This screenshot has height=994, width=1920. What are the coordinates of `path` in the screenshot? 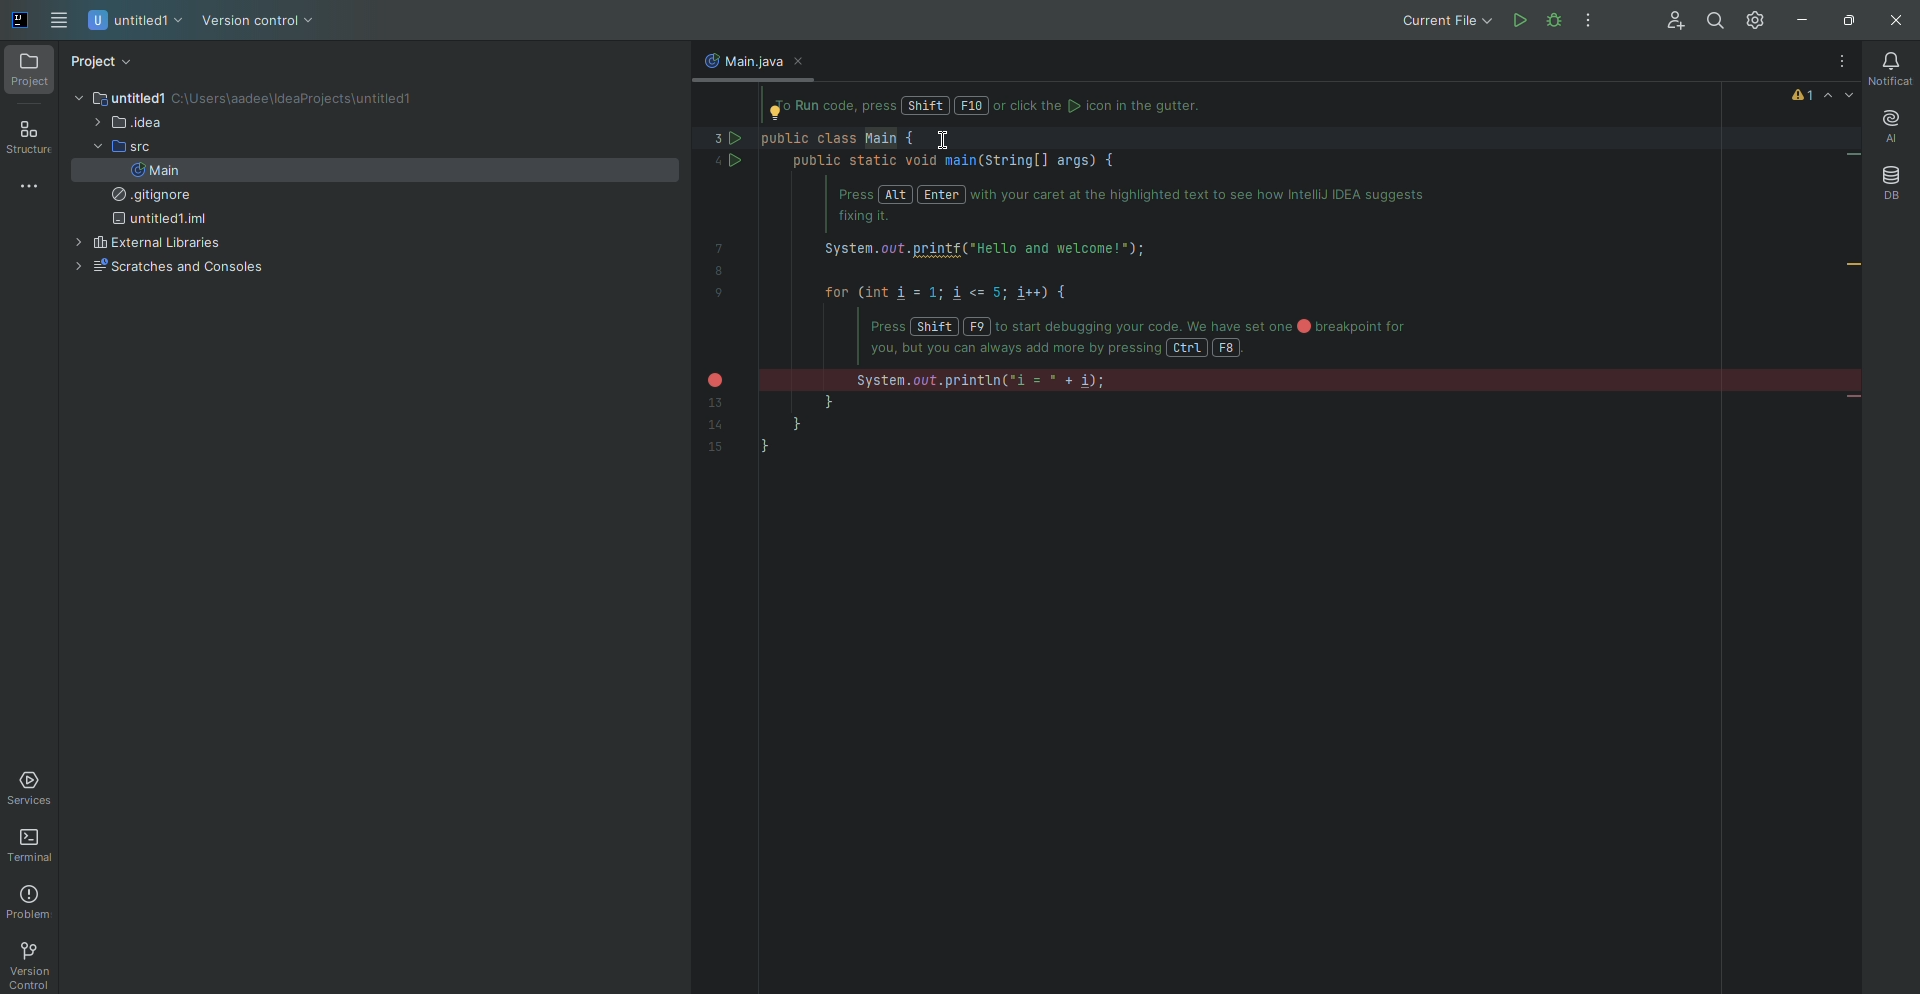 It's located at (298, 100).